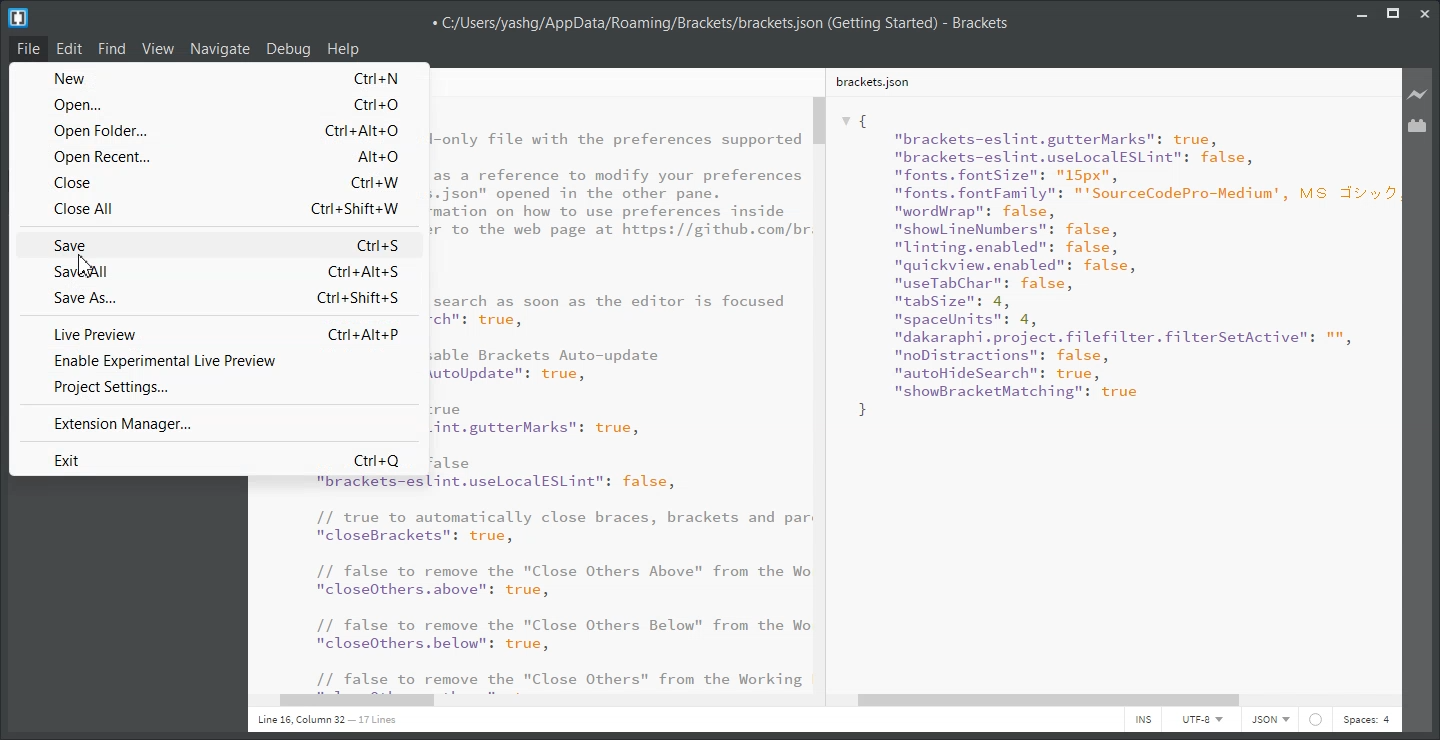  Describe the element at coordinates (219, 209) in the screenshot. I see `Close All   Ctrl+Shift+W` at that location.